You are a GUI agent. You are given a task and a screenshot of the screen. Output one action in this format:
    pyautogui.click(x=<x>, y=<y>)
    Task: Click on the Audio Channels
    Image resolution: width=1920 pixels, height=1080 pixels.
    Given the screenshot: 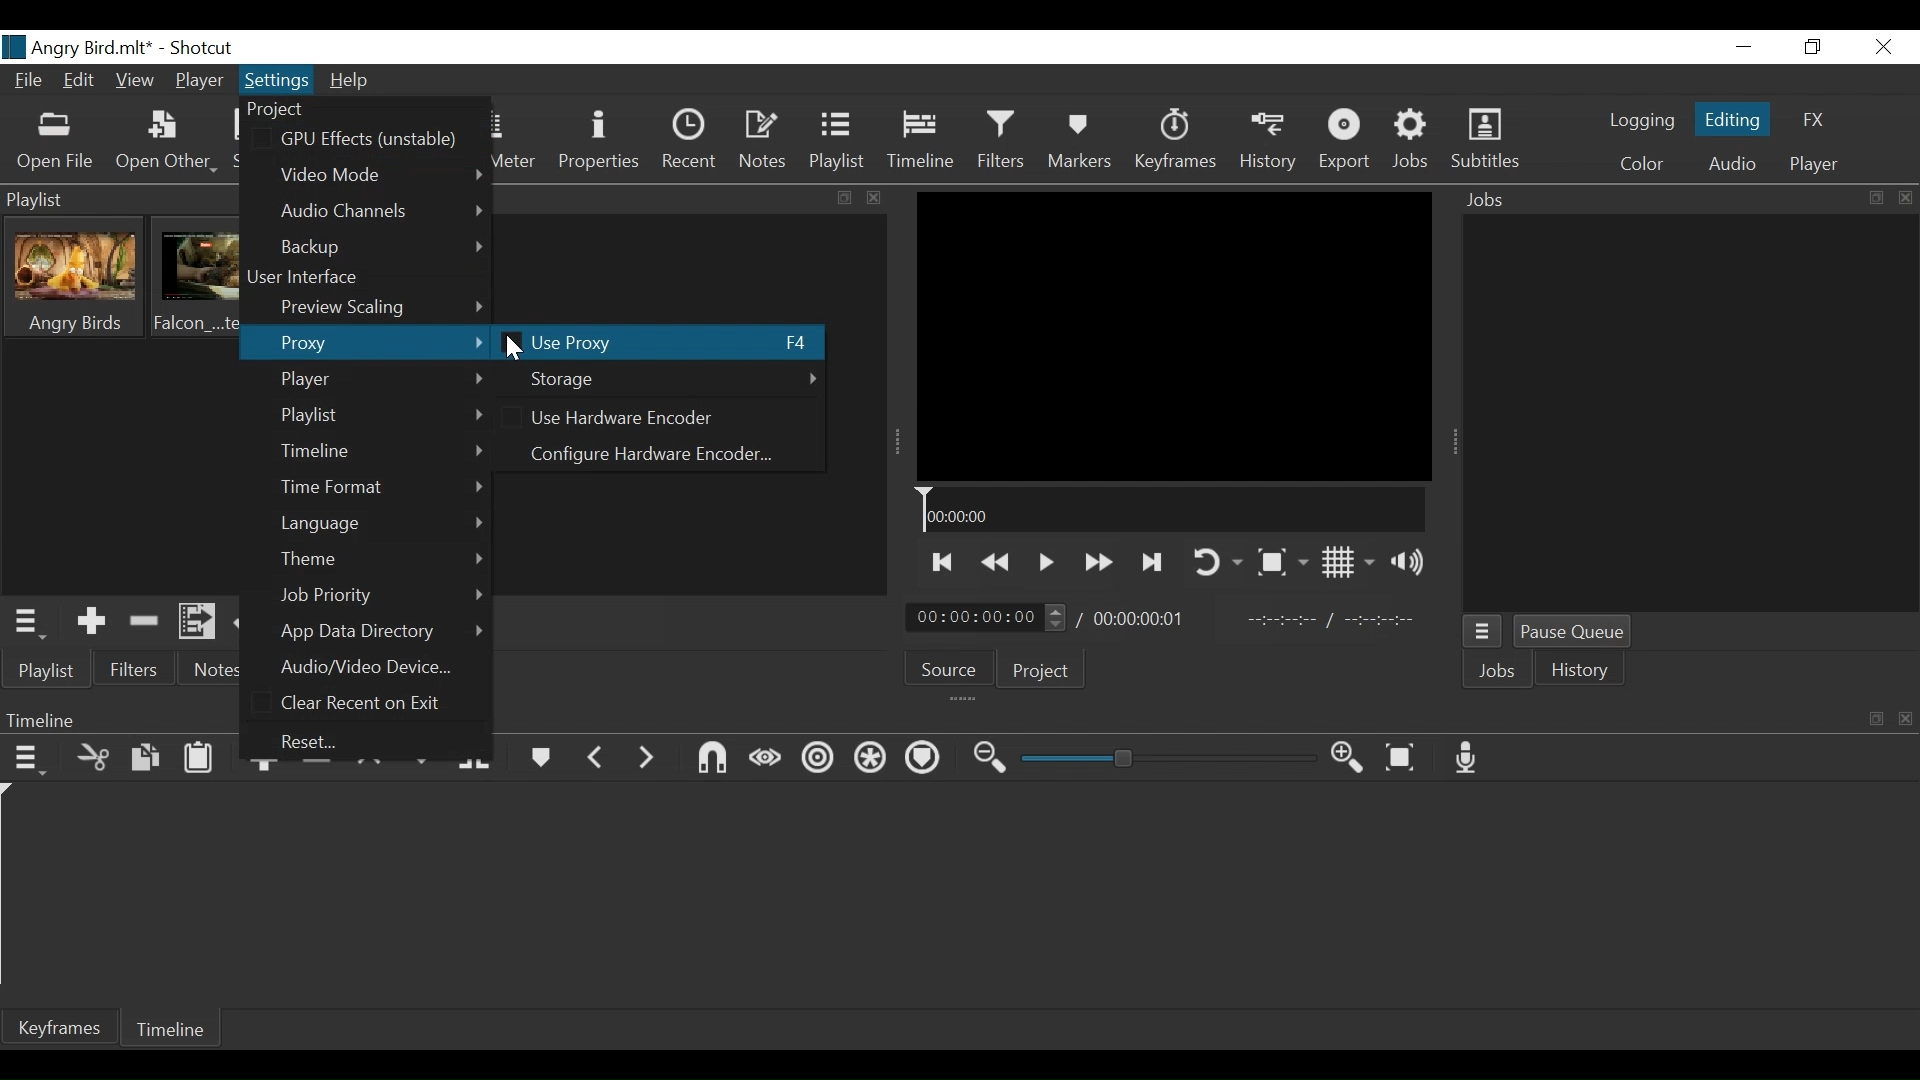 What is the action you would take?
    pyautogui.click(x=380, y=212)
    